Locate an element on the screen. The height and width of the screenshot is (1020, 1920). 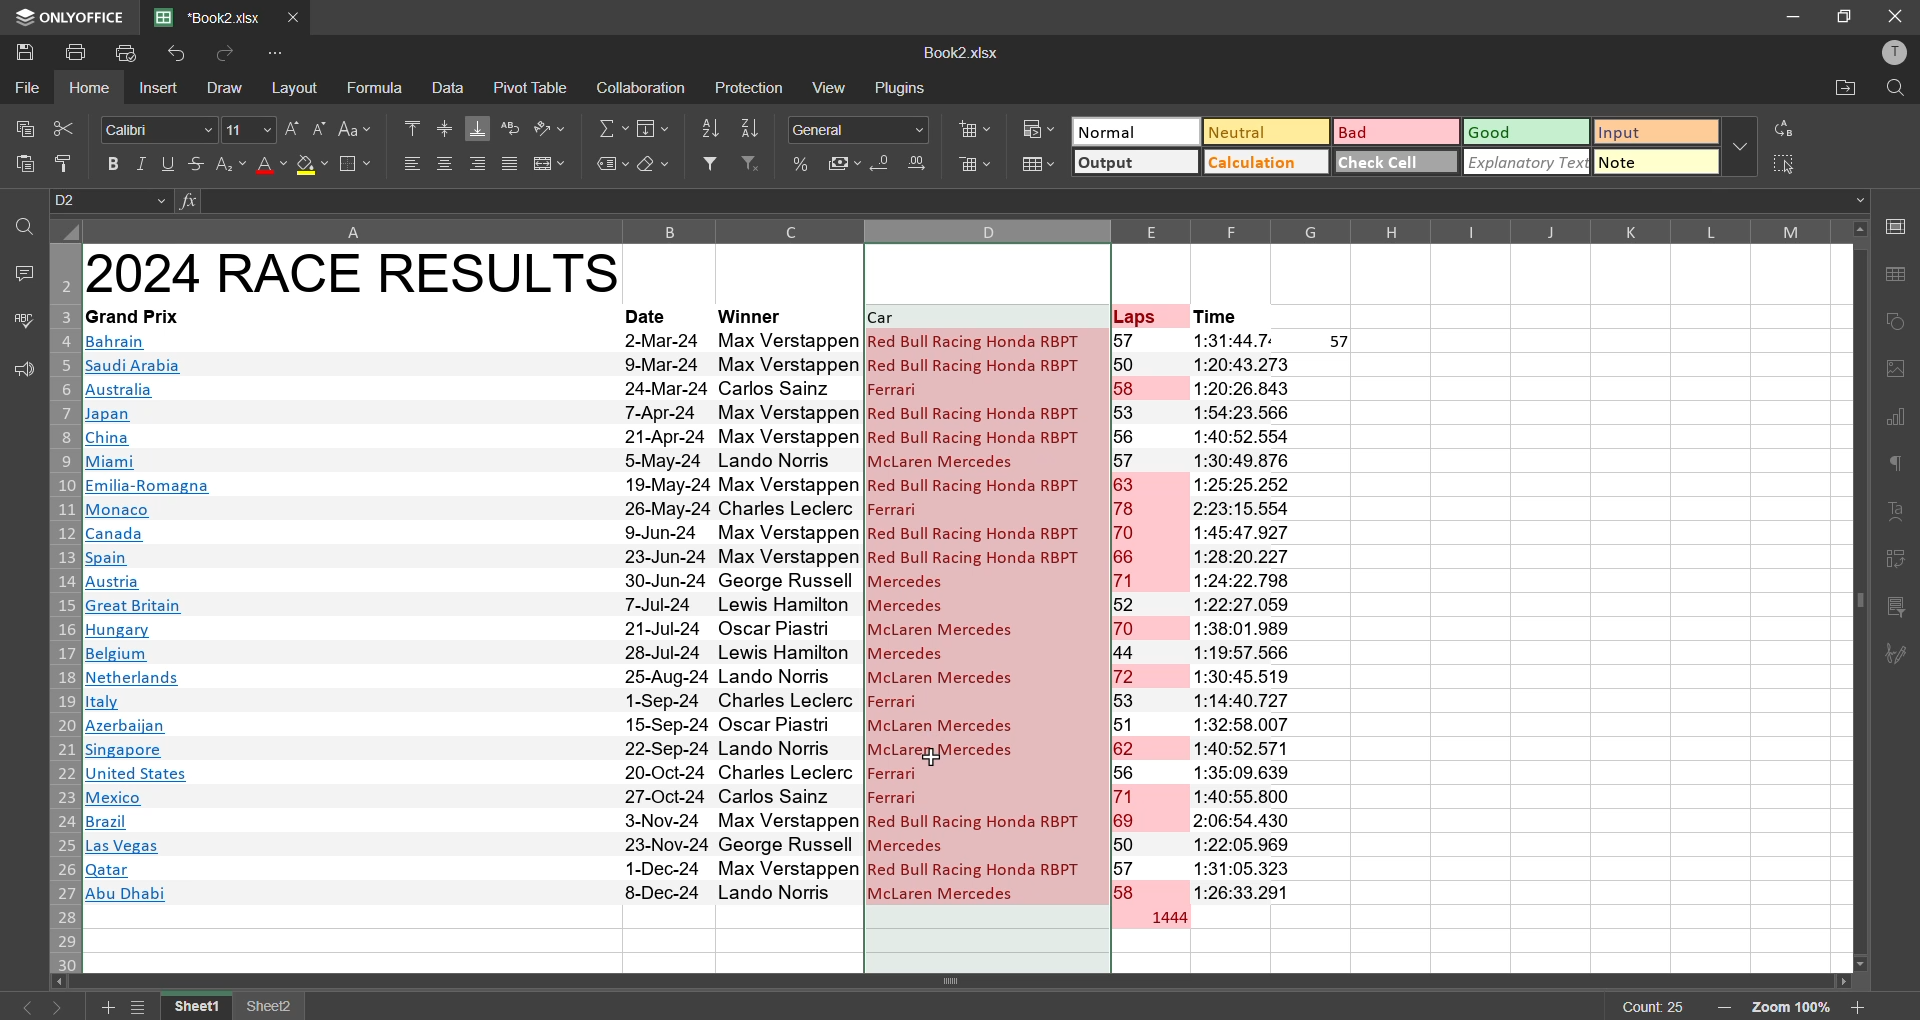
sort ascending is located at coordinates (710, 130).